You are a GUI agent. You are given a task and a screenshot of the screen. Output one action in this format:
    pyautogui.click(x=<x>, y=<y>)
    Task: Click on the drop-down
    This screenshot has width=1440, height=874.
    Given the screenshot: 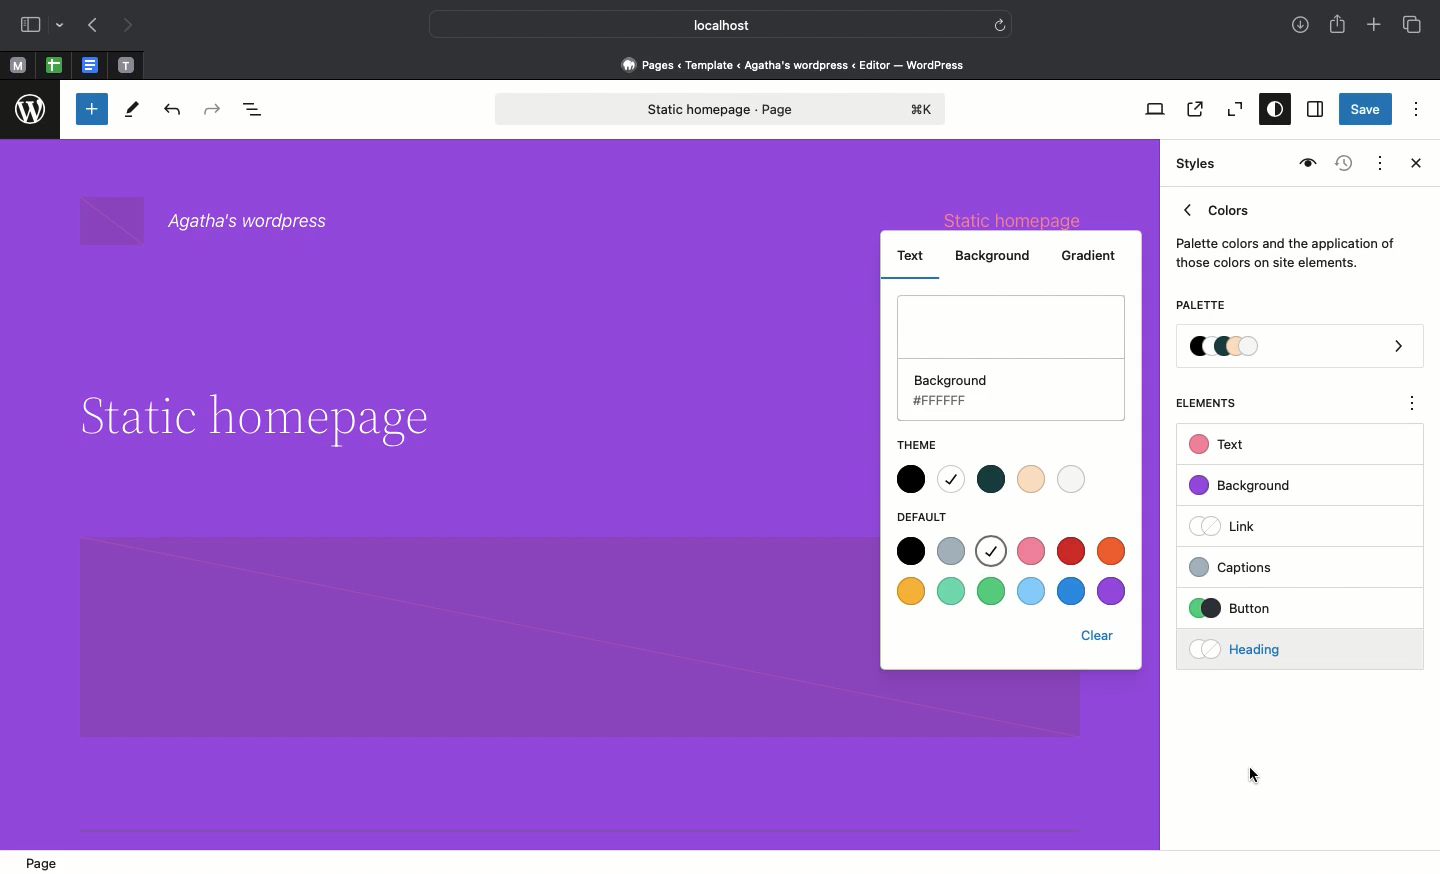 What is the action you would take?
    pyautogui.click(x=63, y=26)
    